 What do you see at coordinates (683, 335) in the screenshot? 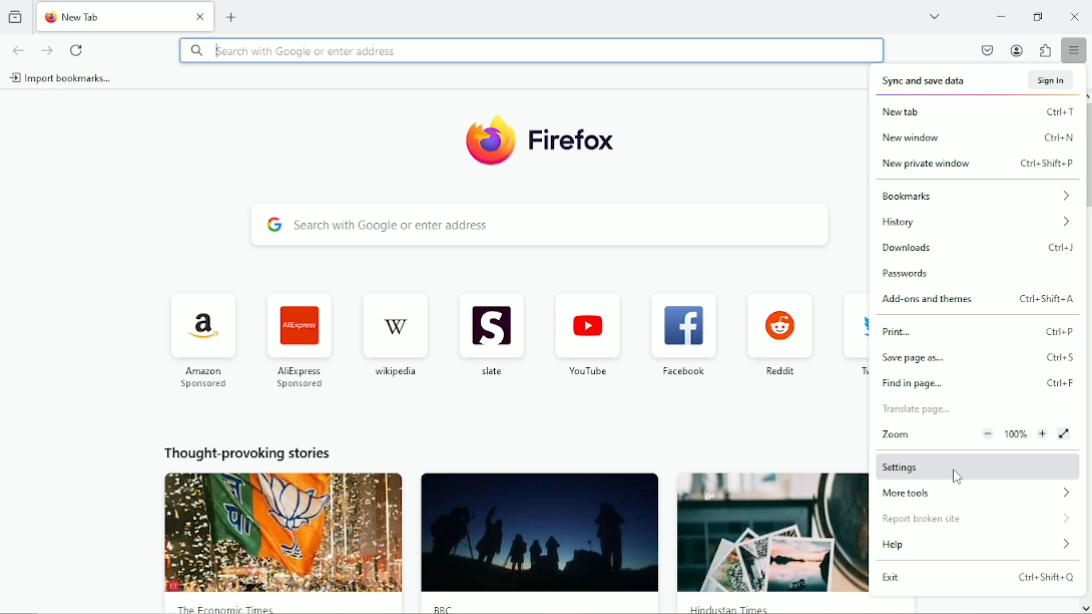
I see `Facebook` at bounding box center [683, 335].